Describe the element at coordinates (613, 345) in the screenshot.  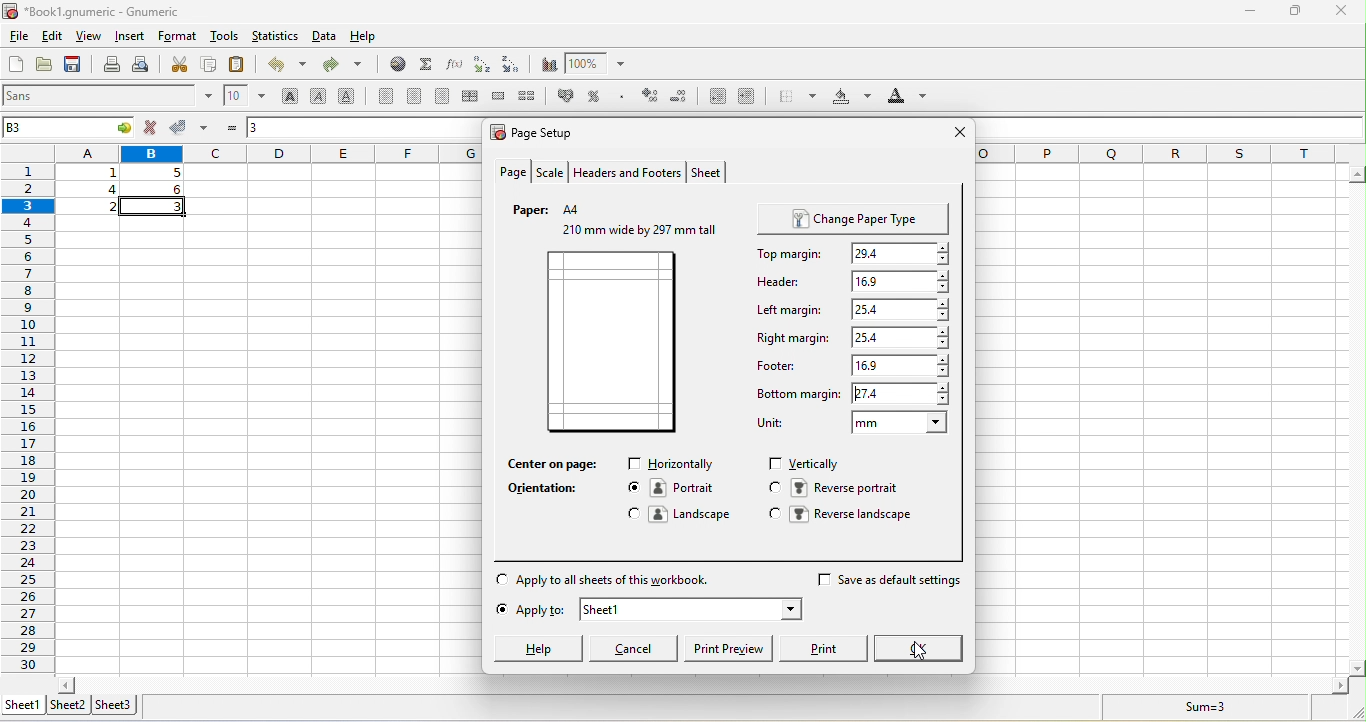
I see `margin changed` at that location.